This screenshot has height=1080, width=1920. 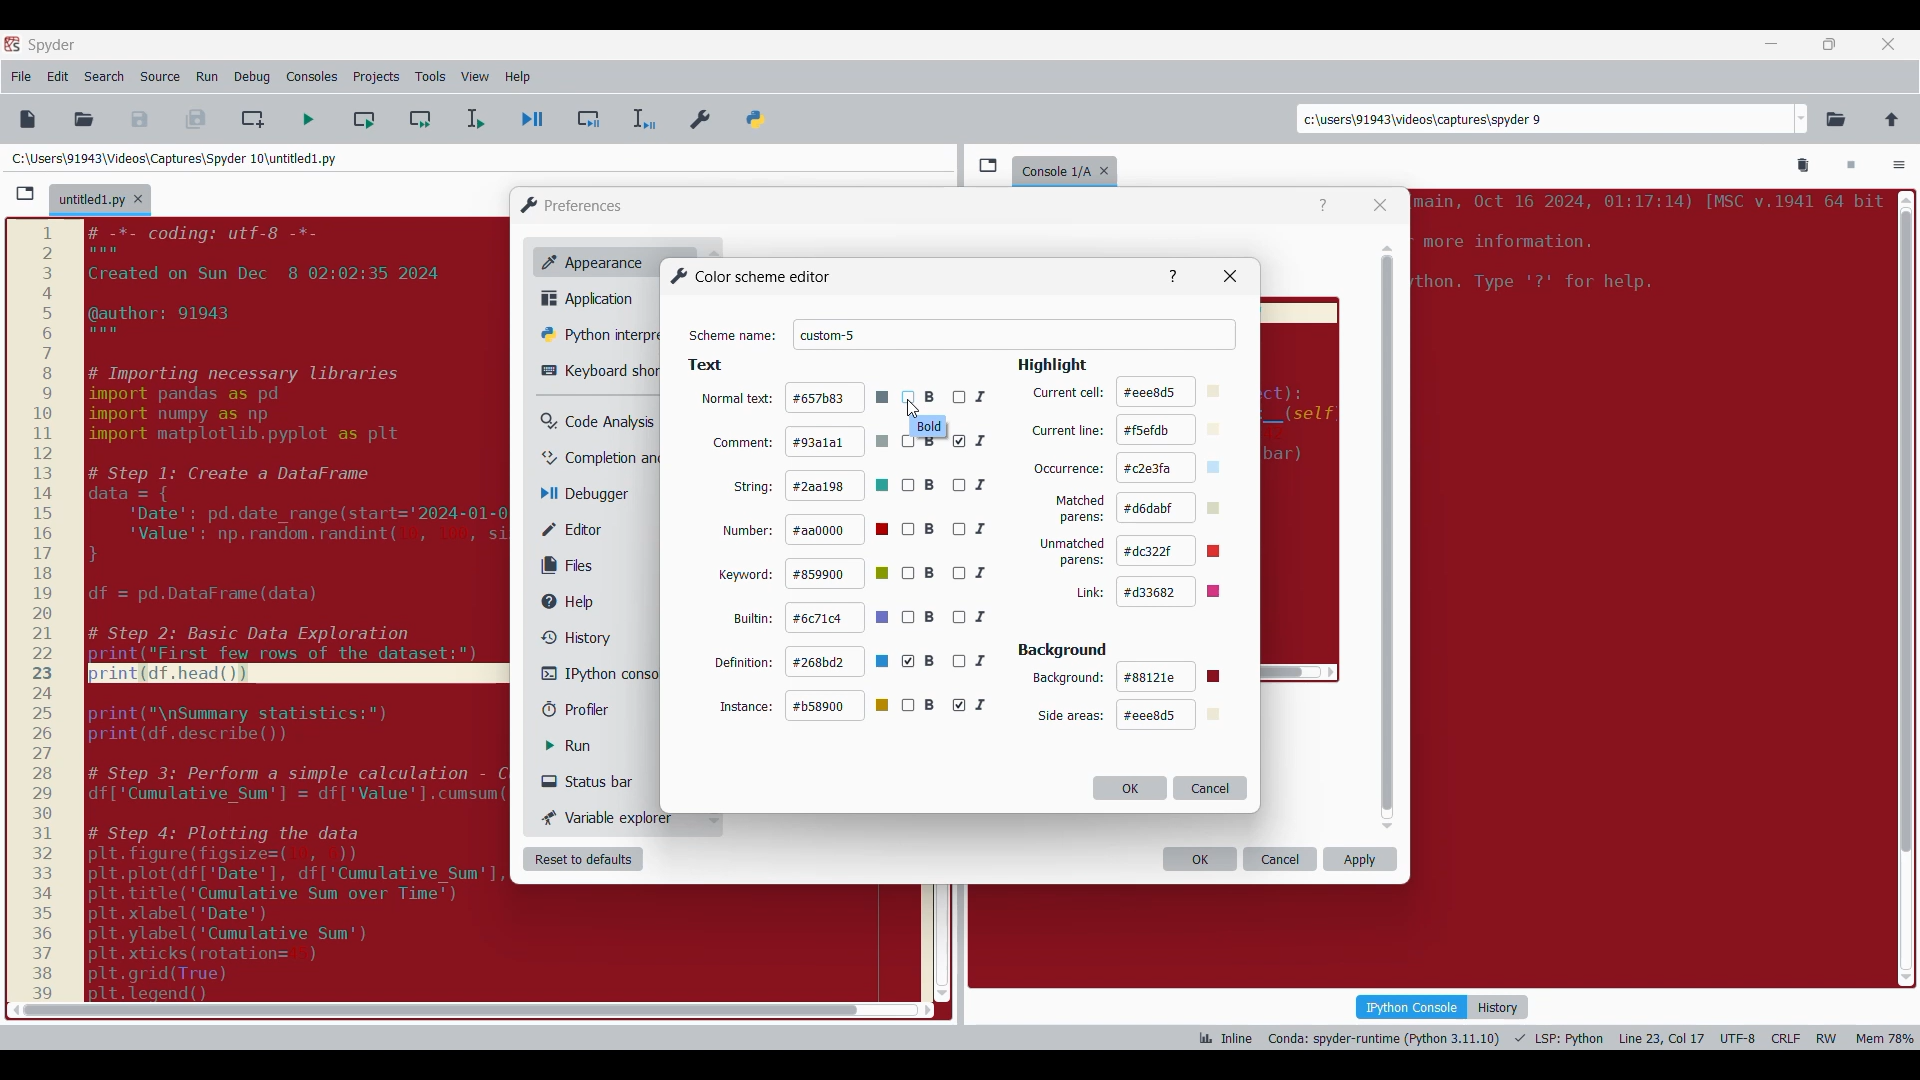 I want to click on Status bar, so click(x=595, y=781).